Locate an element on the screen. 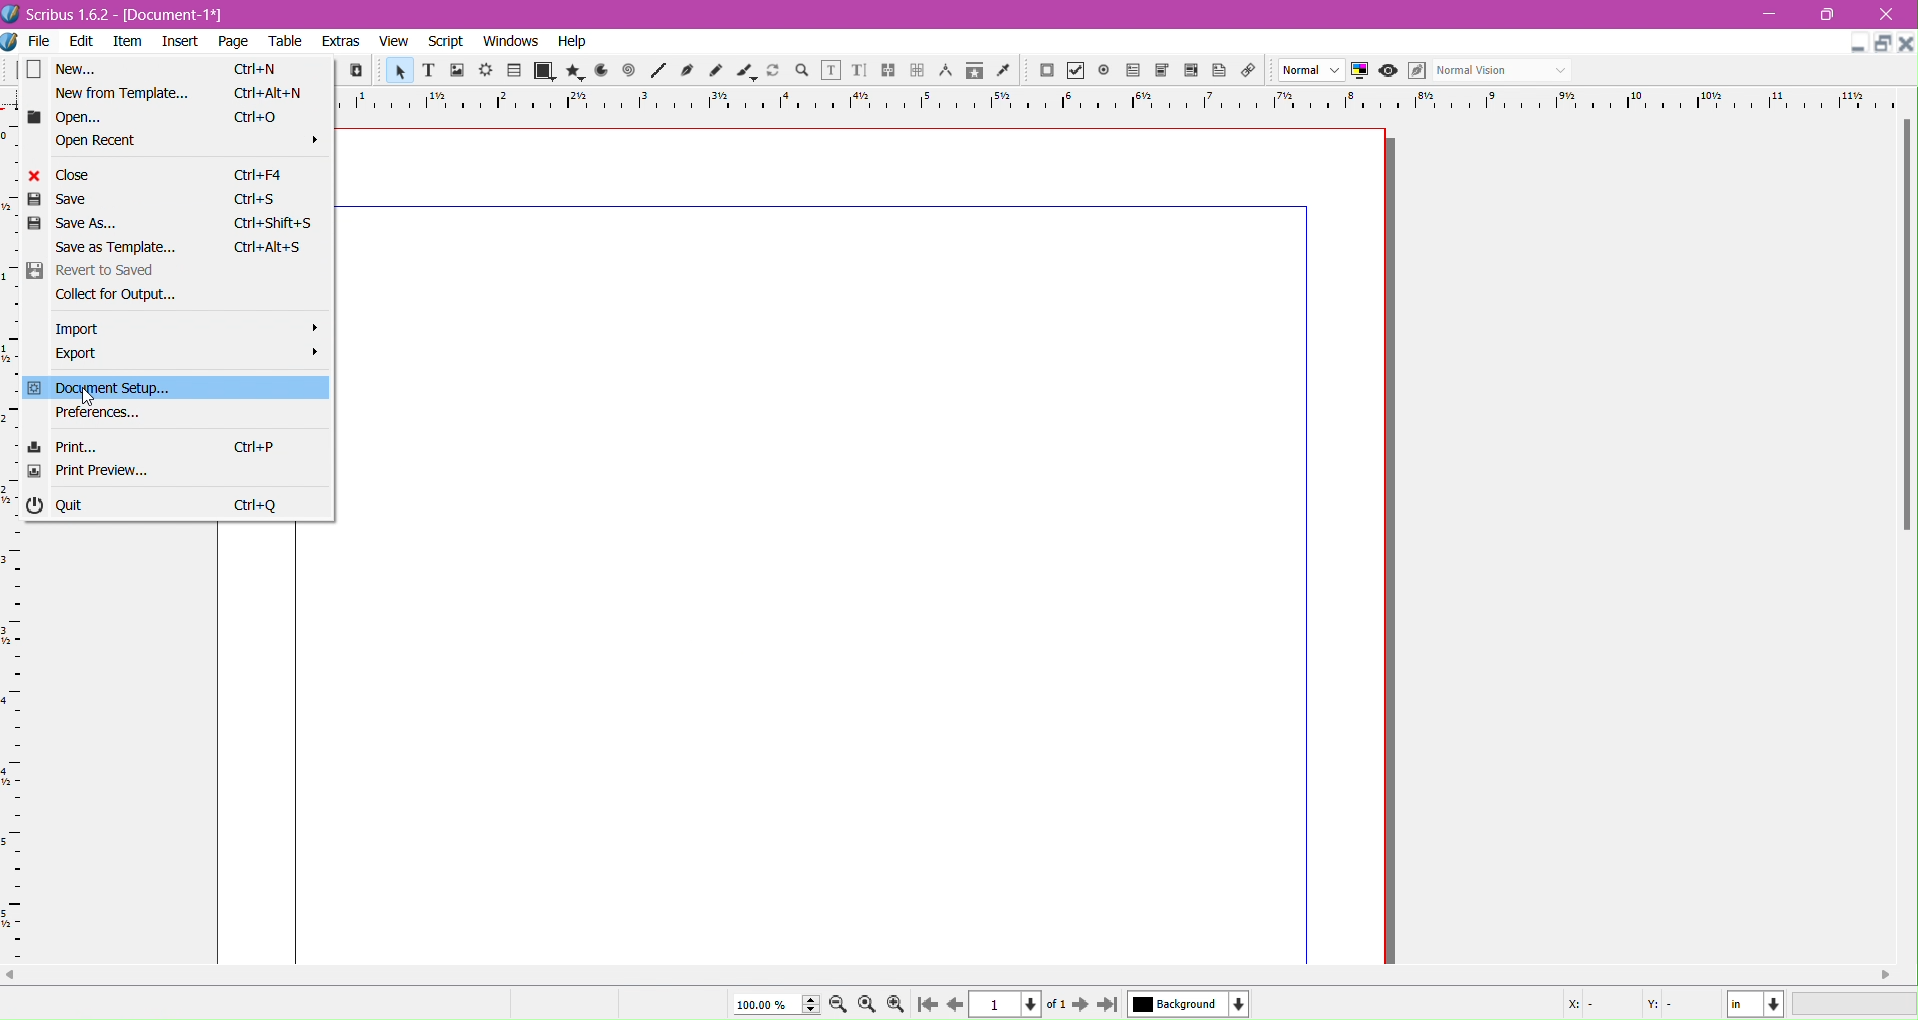  keyboard shortcut is located at coordinates (260, 117).